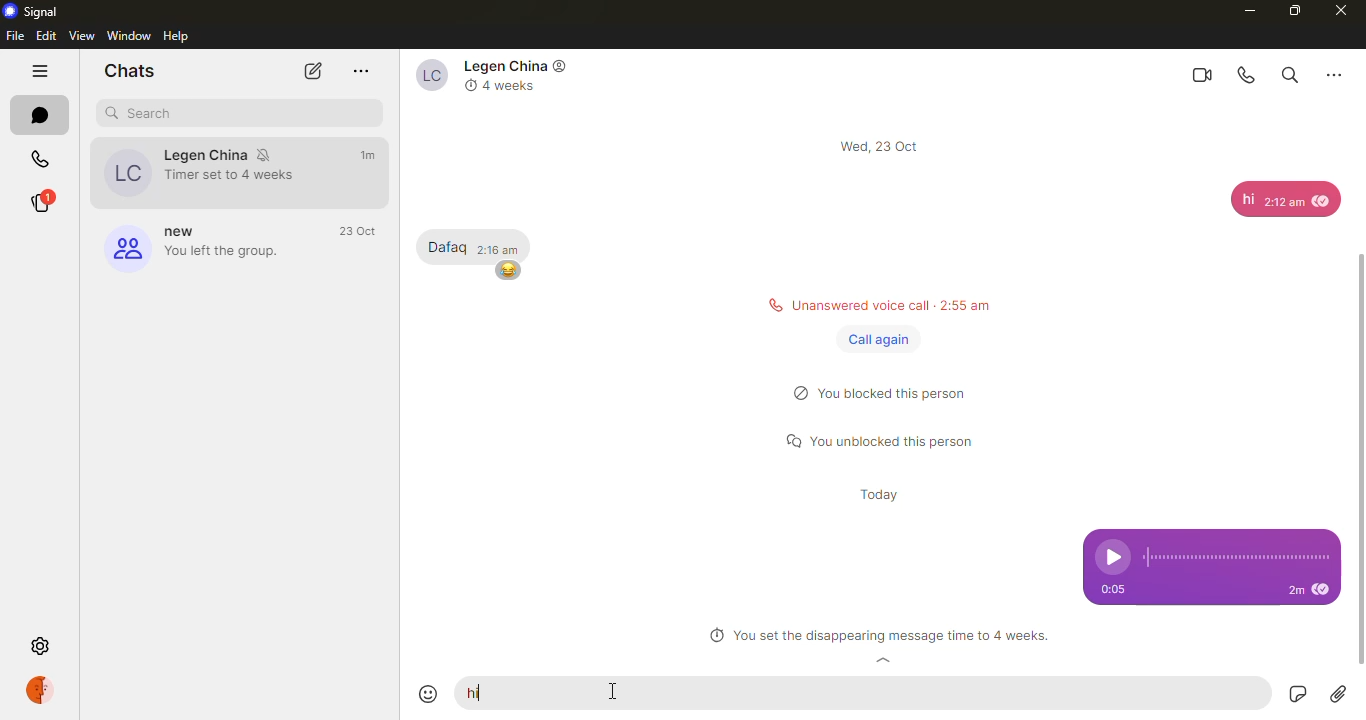  What do you see at coordinates (190, 246) in the screenshot?
I see `new You left the group.` at bounding box center [190, 246].